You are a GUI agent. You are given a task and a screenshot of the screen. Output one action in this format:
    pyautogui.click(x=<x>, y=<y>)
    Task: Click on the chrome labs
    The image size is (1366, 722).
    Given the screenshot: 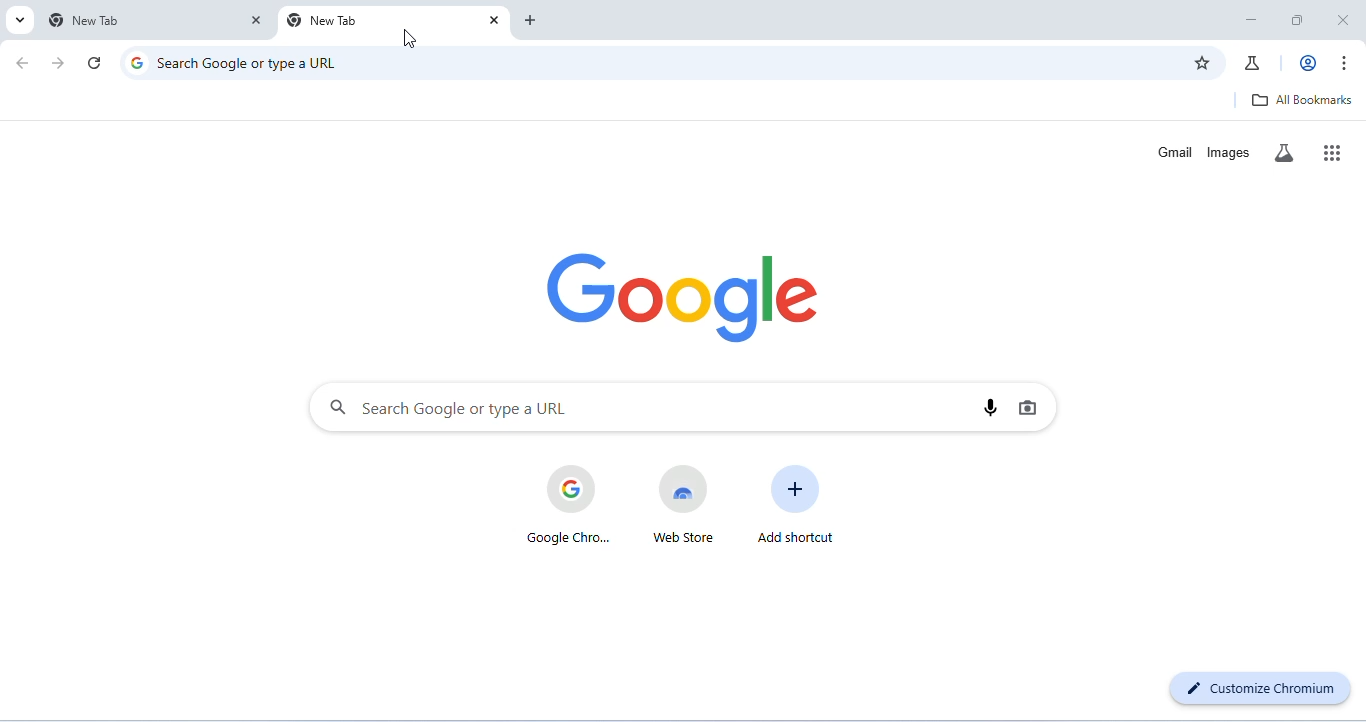 What is the action you would take?
    pyautogui.click(x=1253, y=63)
    